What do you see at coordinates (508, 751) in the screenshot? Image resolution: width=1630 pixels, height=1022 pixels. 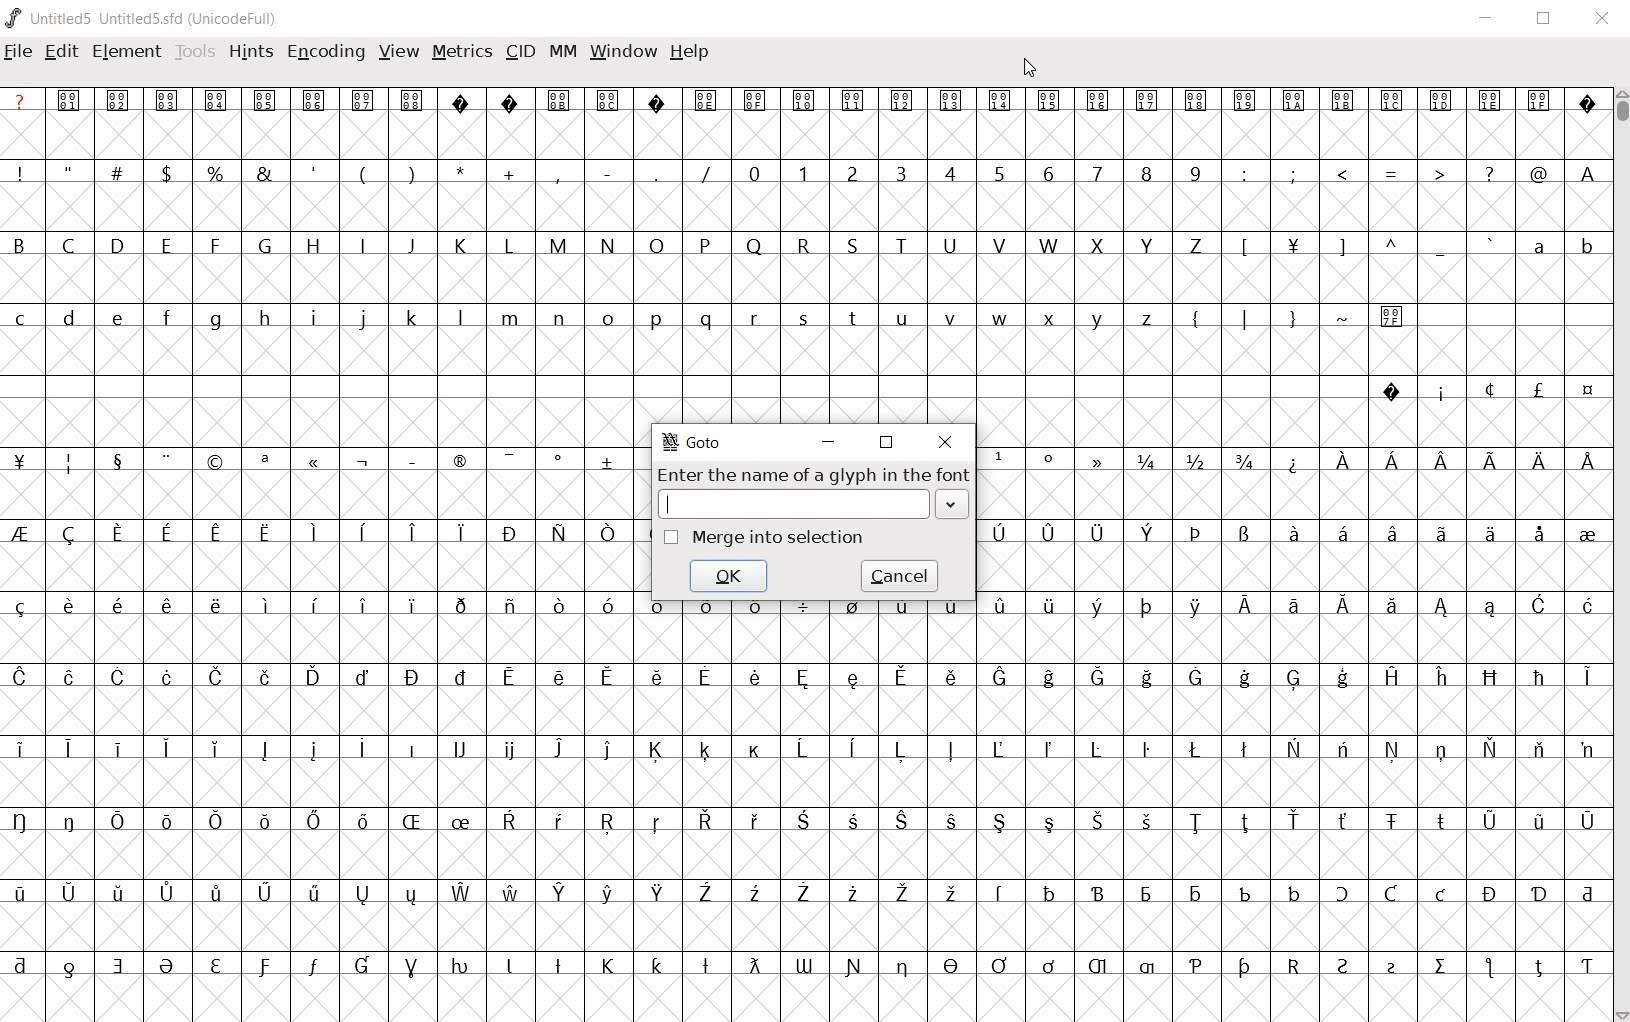 I see `Symbol` at bounding box center [508, 751].